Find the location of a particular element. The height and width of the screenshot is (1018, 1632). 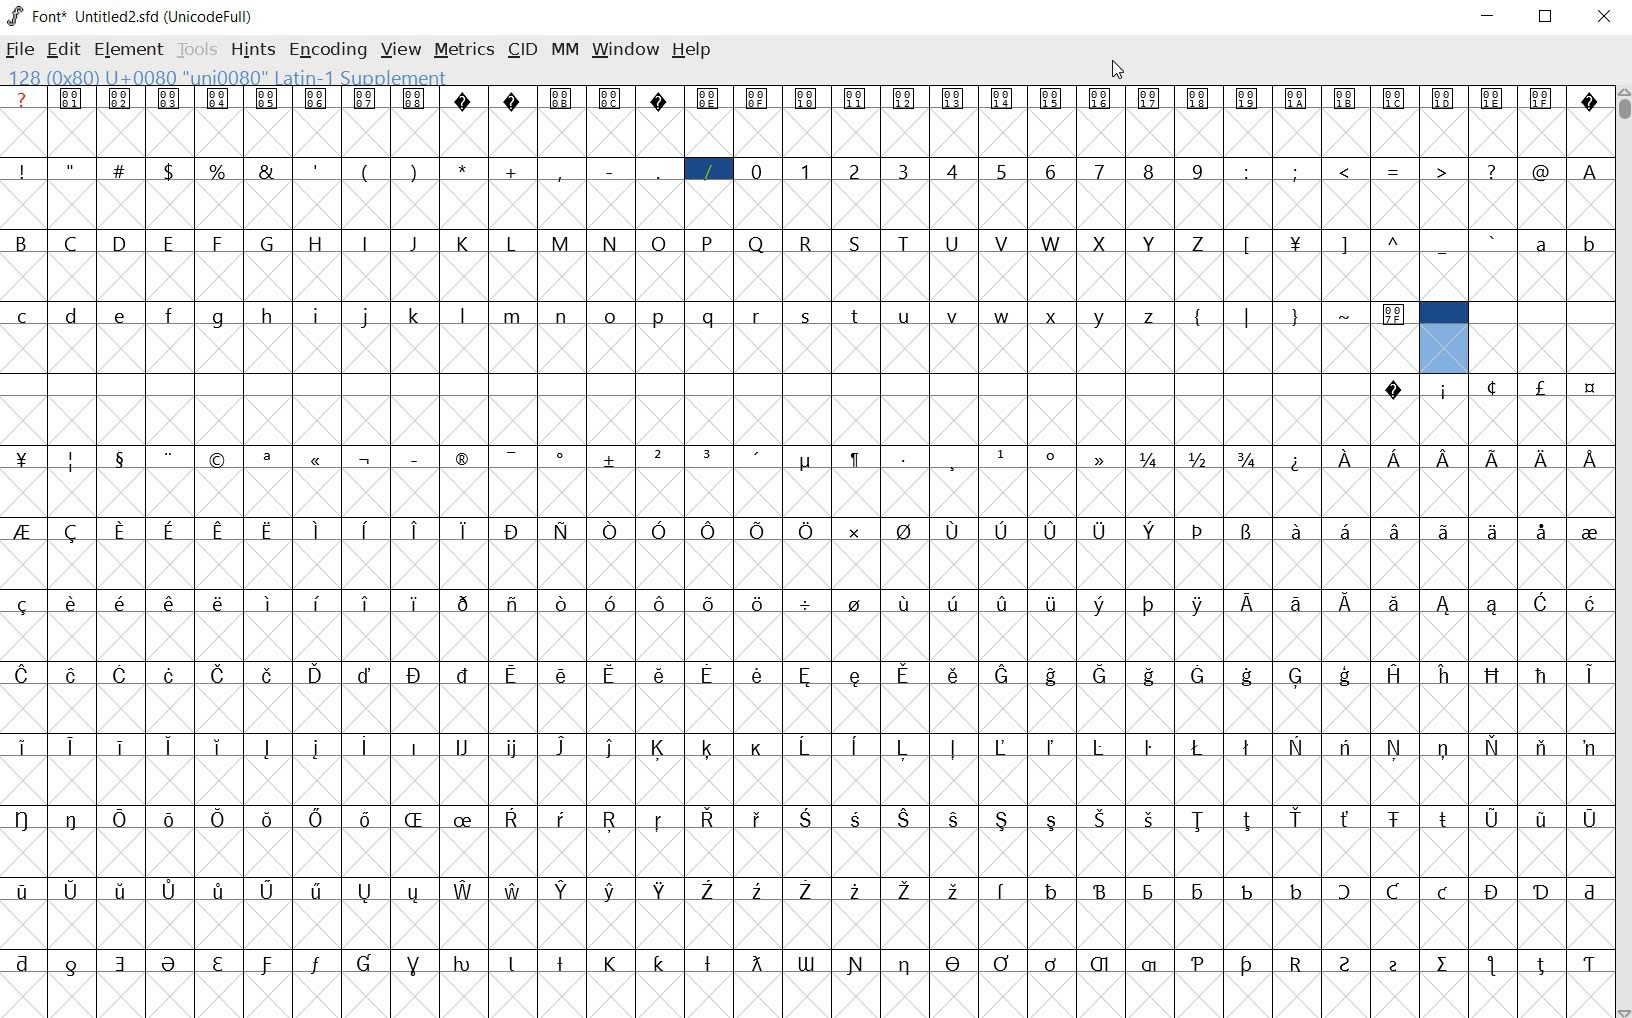

Symbol is located at coordinates (122, 531).